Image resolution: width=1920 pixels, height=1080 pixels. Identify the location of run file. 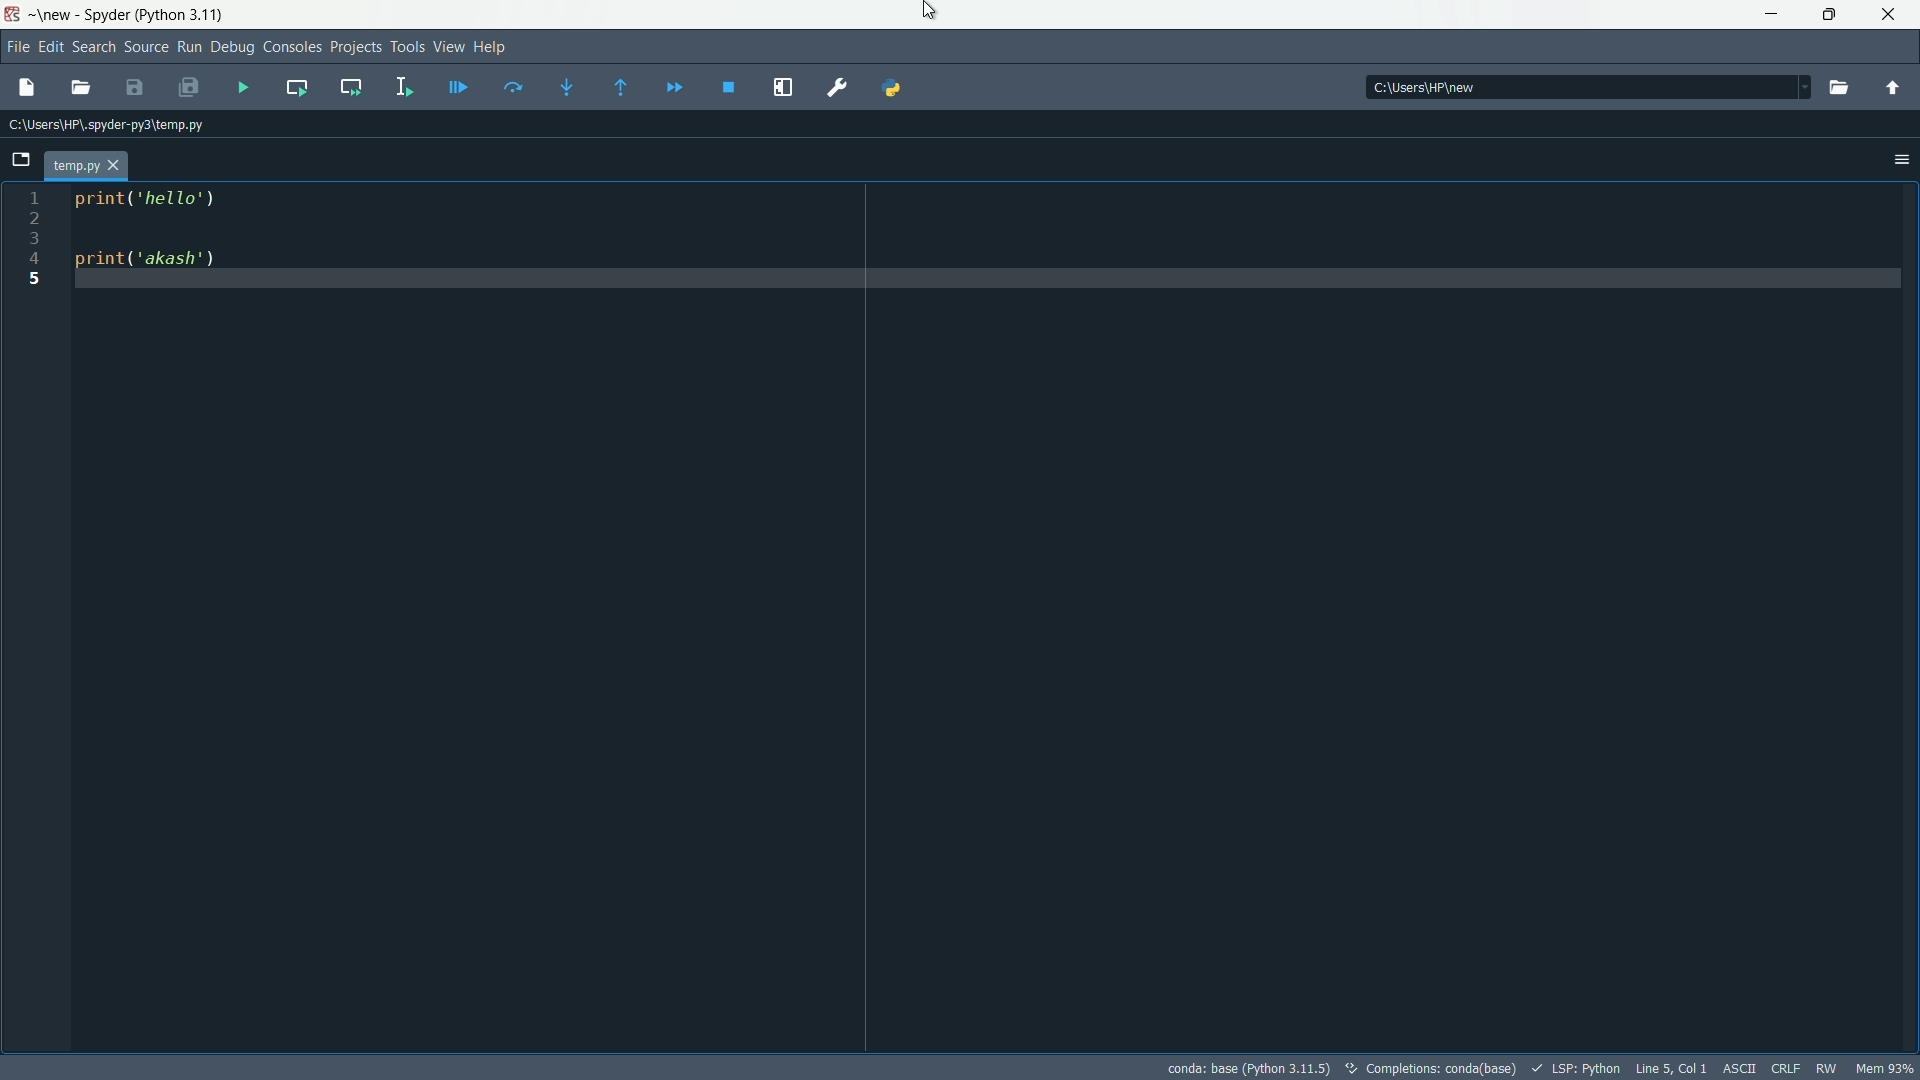
(245, 87).